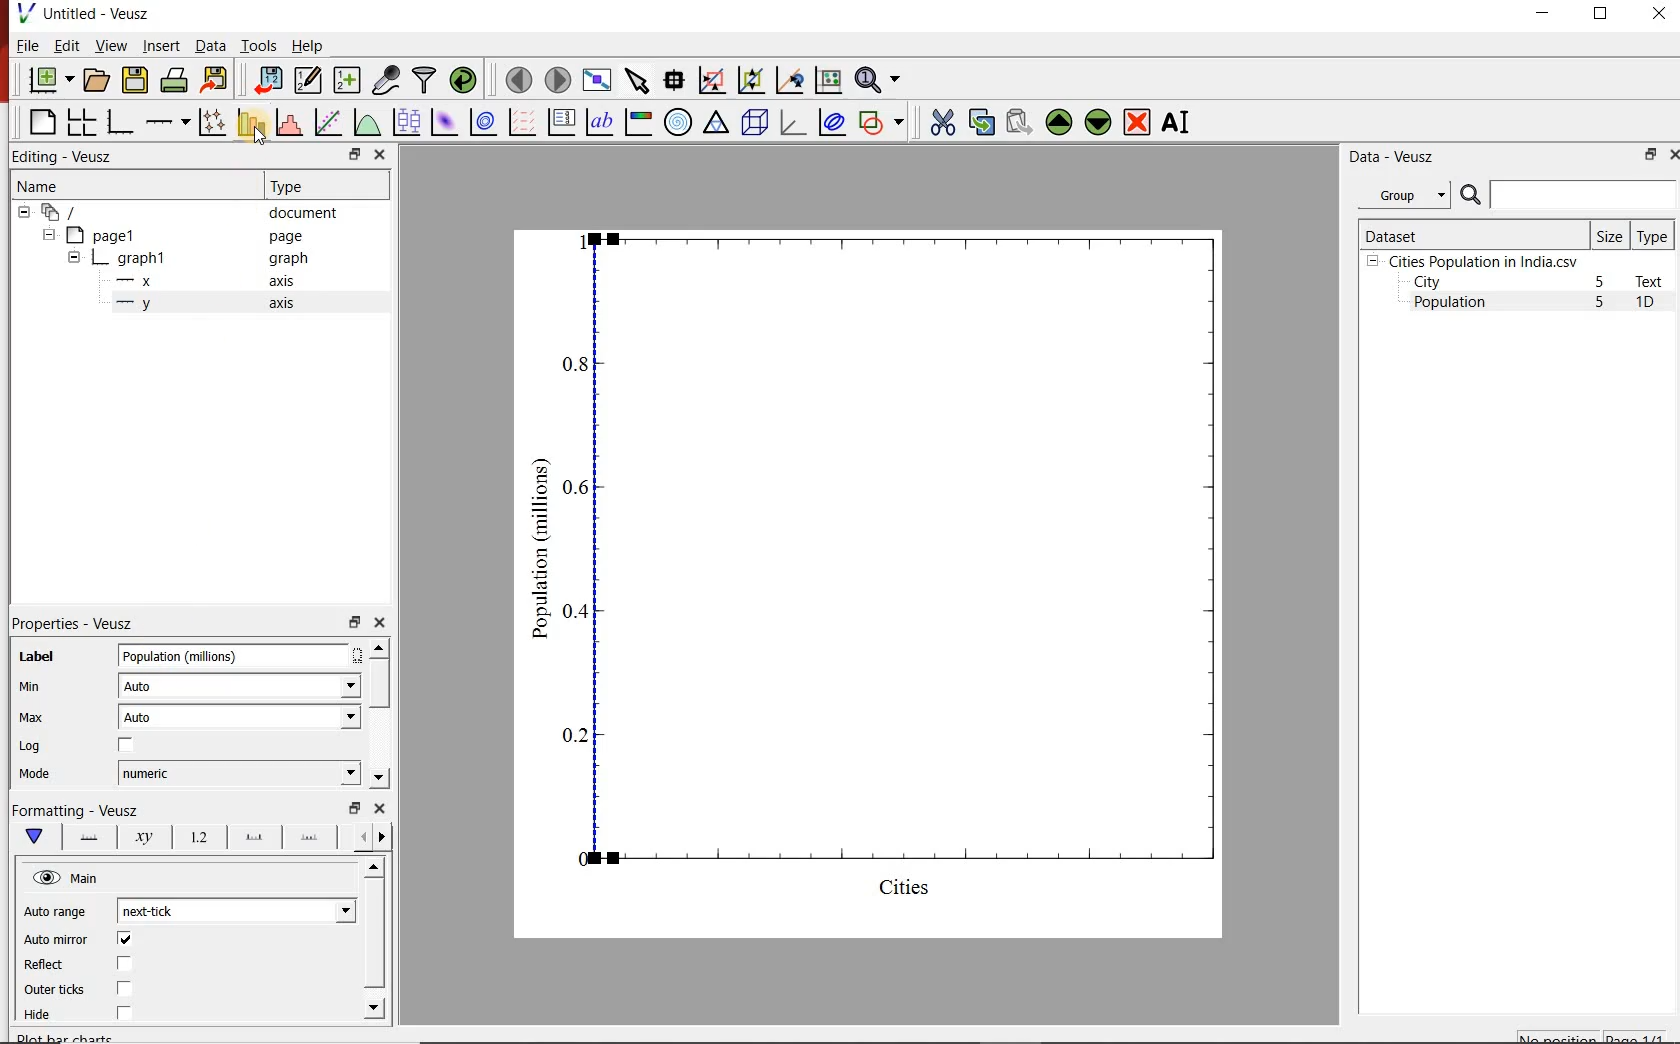 The width and height of the screenshot is (1680, 1044). I want to click on Untitled-Veusz, so click(85, 15).